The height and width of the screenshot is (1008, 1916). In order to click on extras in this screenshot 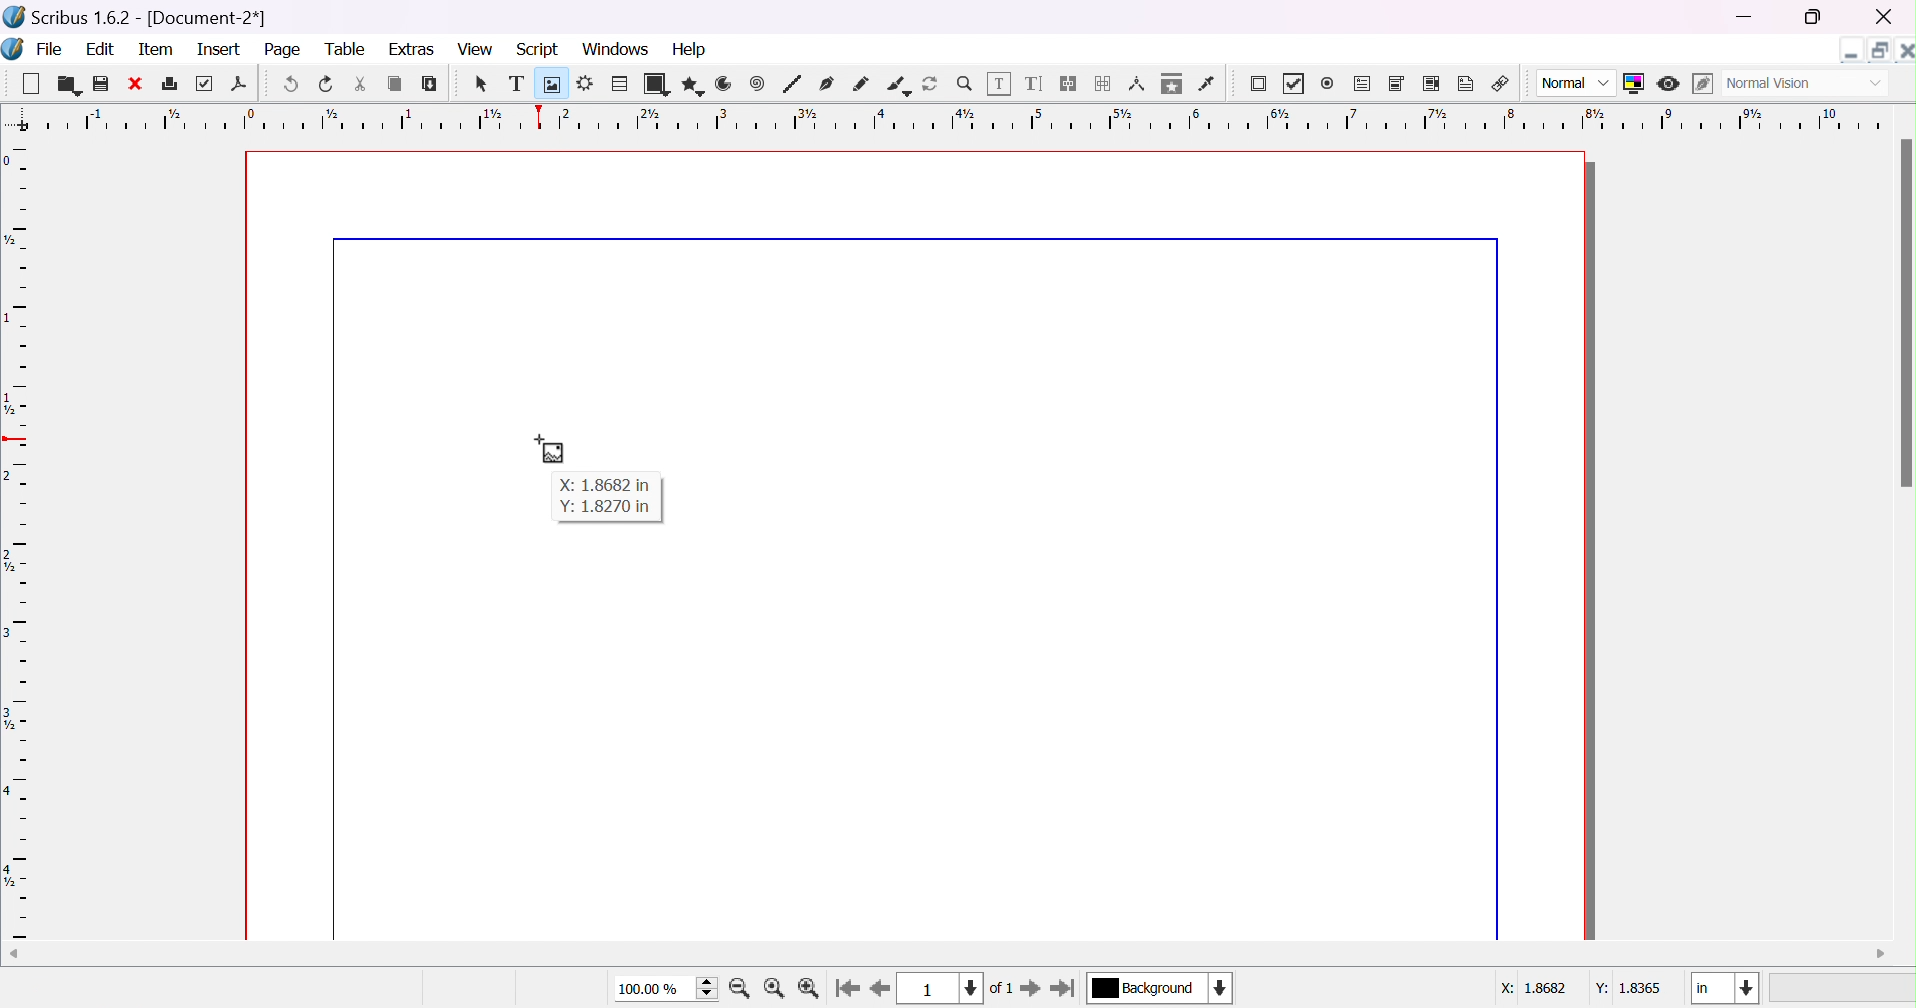, I will do `click(412, 49)`.